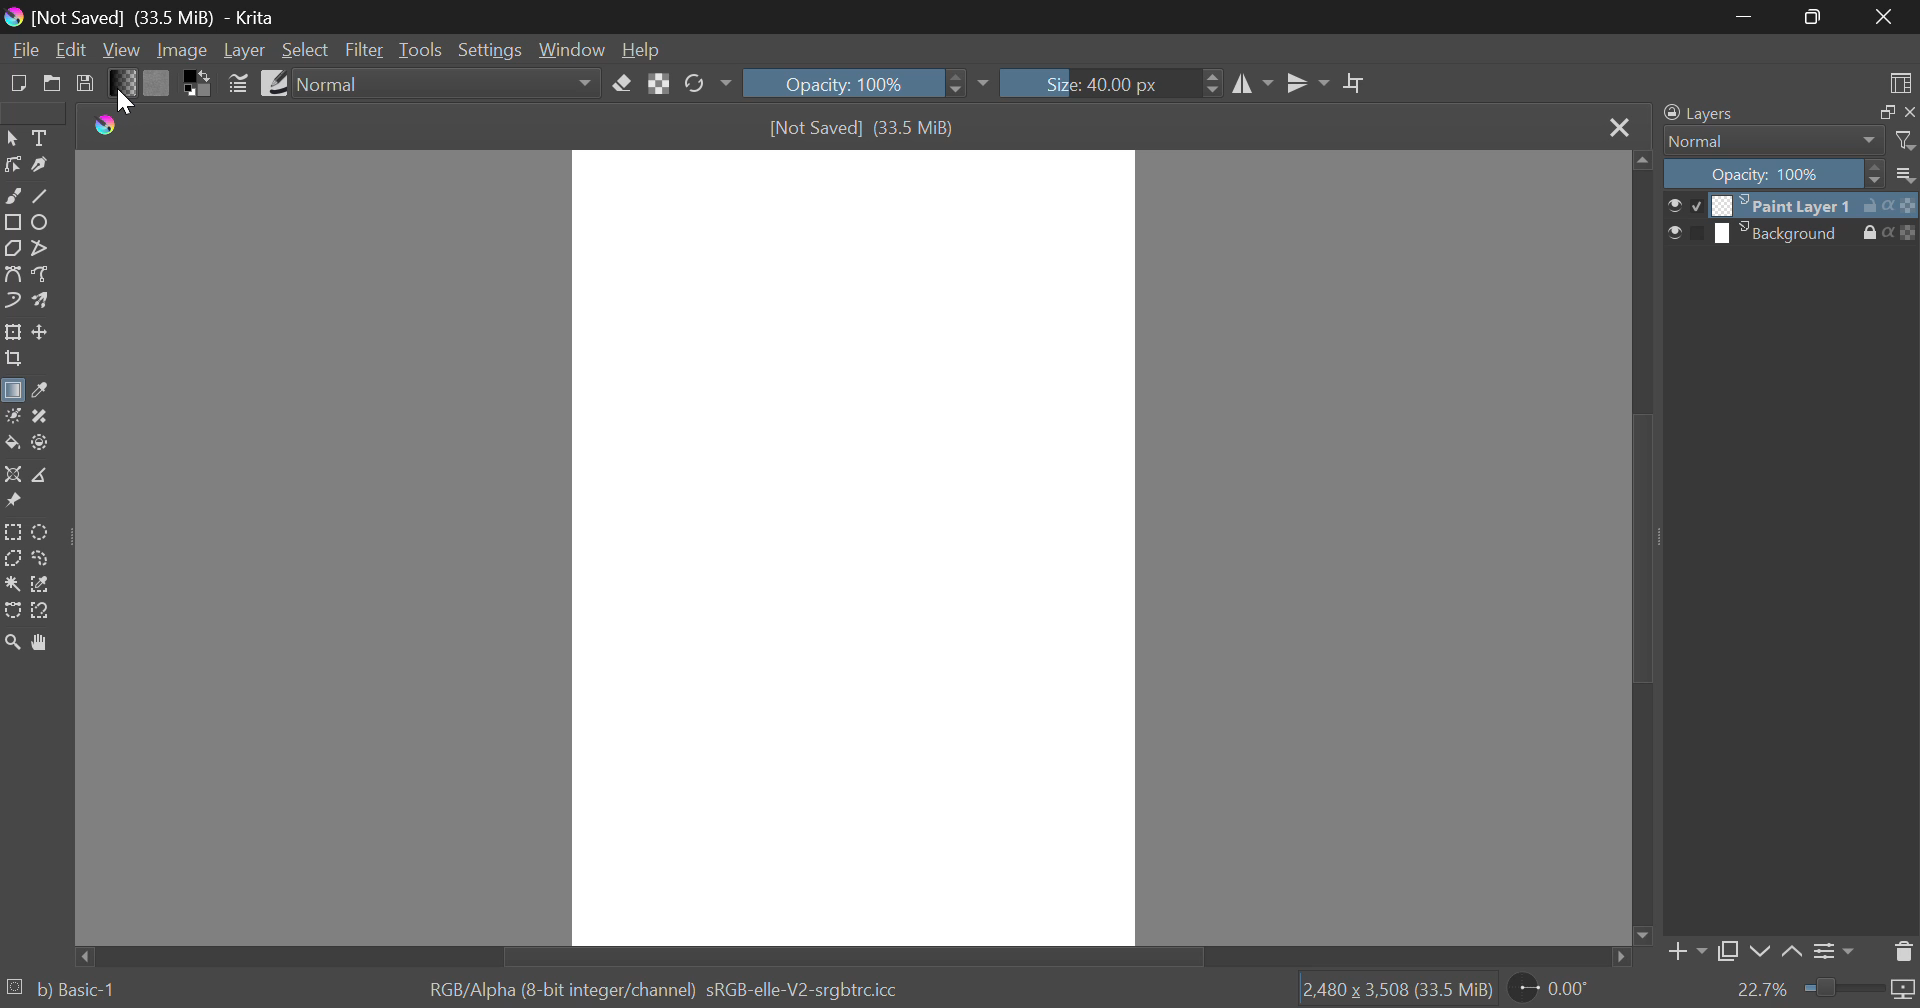 Image resolution: width=1920 pixels, height=1008 pixels. I want to click on Edit Shapes, so click(12, 165).